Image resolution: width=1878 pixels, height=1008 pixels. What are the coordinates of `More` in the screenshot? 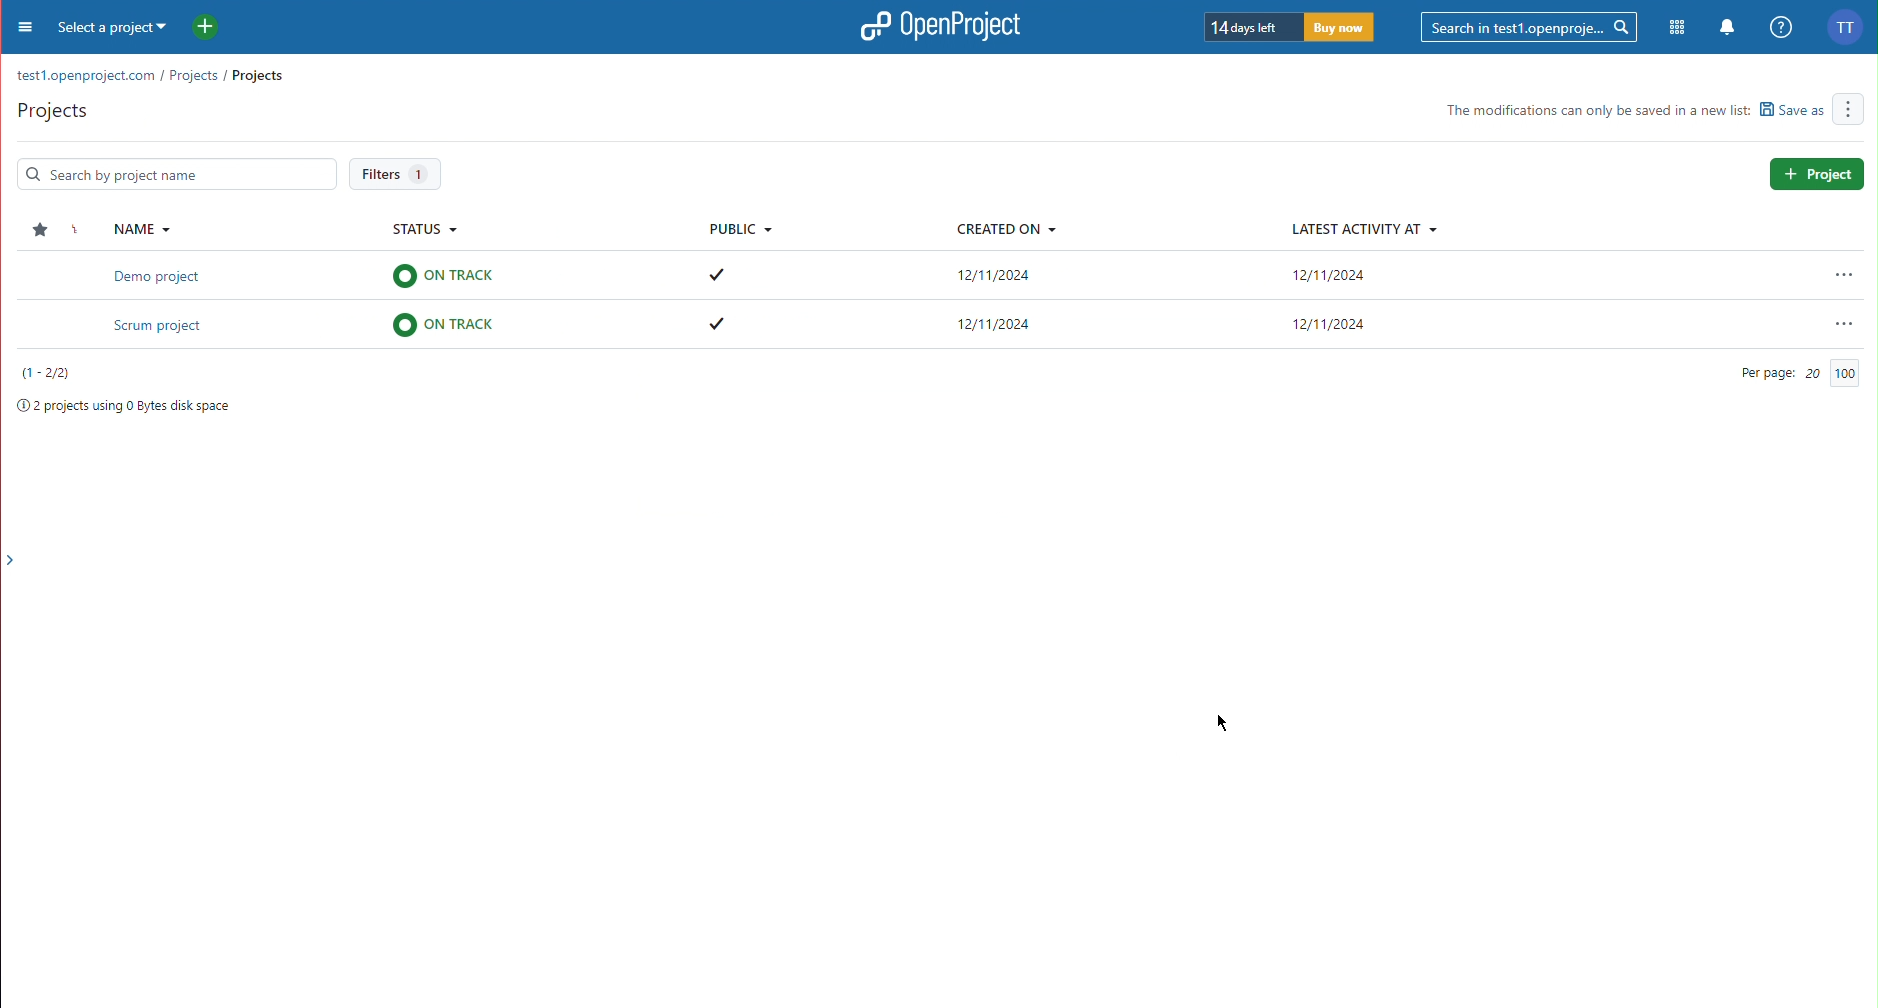 It's located at (1849, 109).